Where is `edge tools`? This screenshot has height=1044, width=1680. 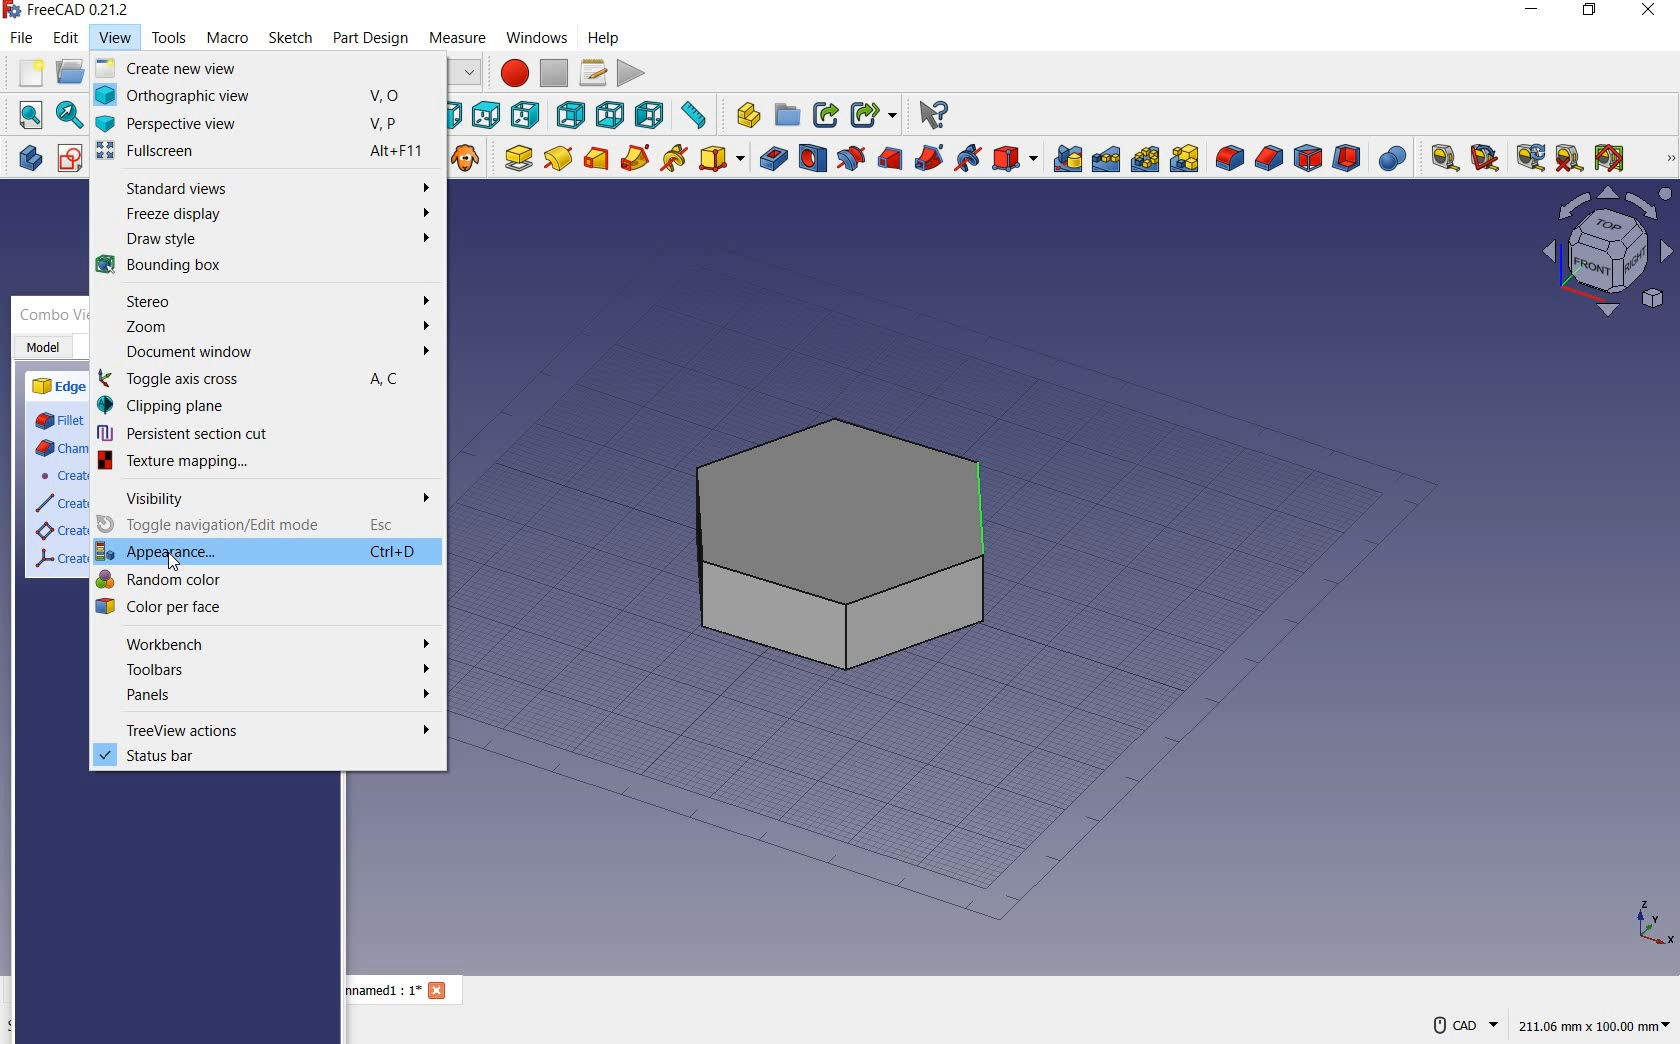 edge tools is located at coordinates (64, 389).